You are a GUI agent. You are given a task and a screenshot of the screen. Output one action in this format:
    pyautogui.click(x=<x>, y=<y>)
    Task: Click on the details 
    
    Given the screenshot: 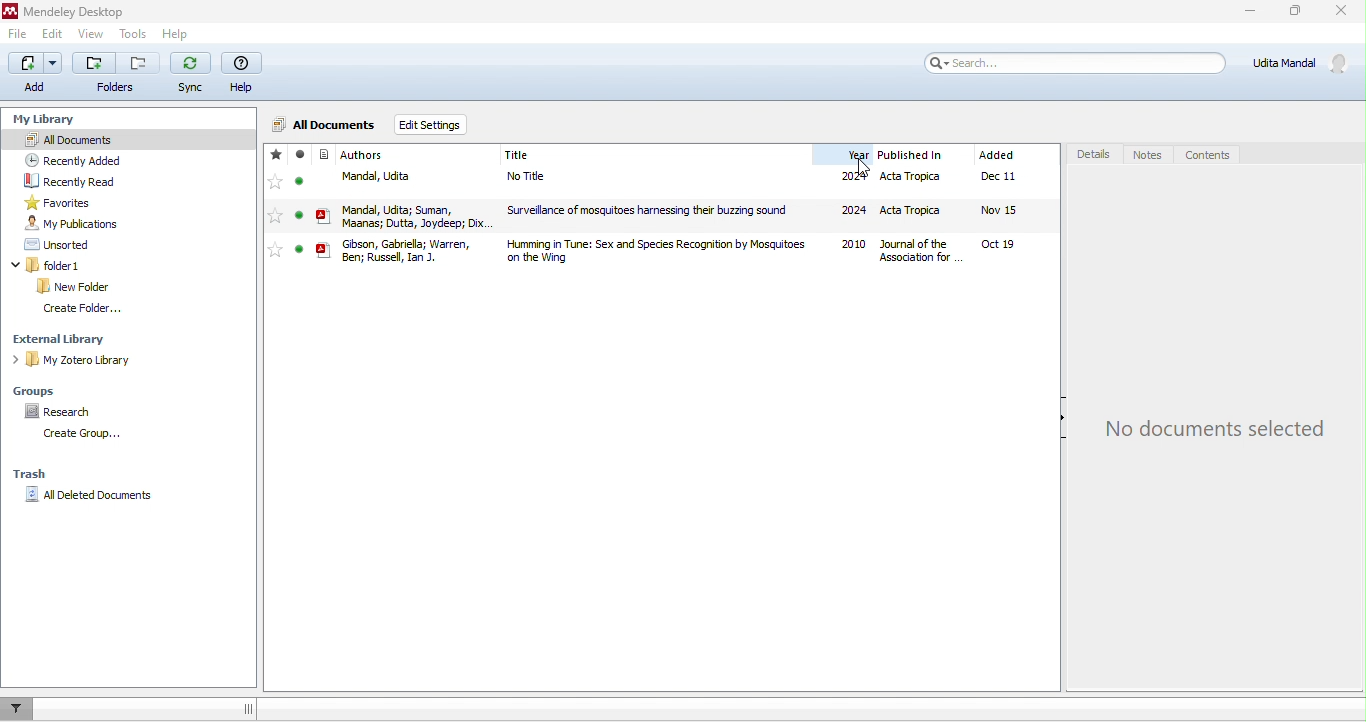 What is the action you would take?
    pyautogui.click(x=1093, y=154)
    